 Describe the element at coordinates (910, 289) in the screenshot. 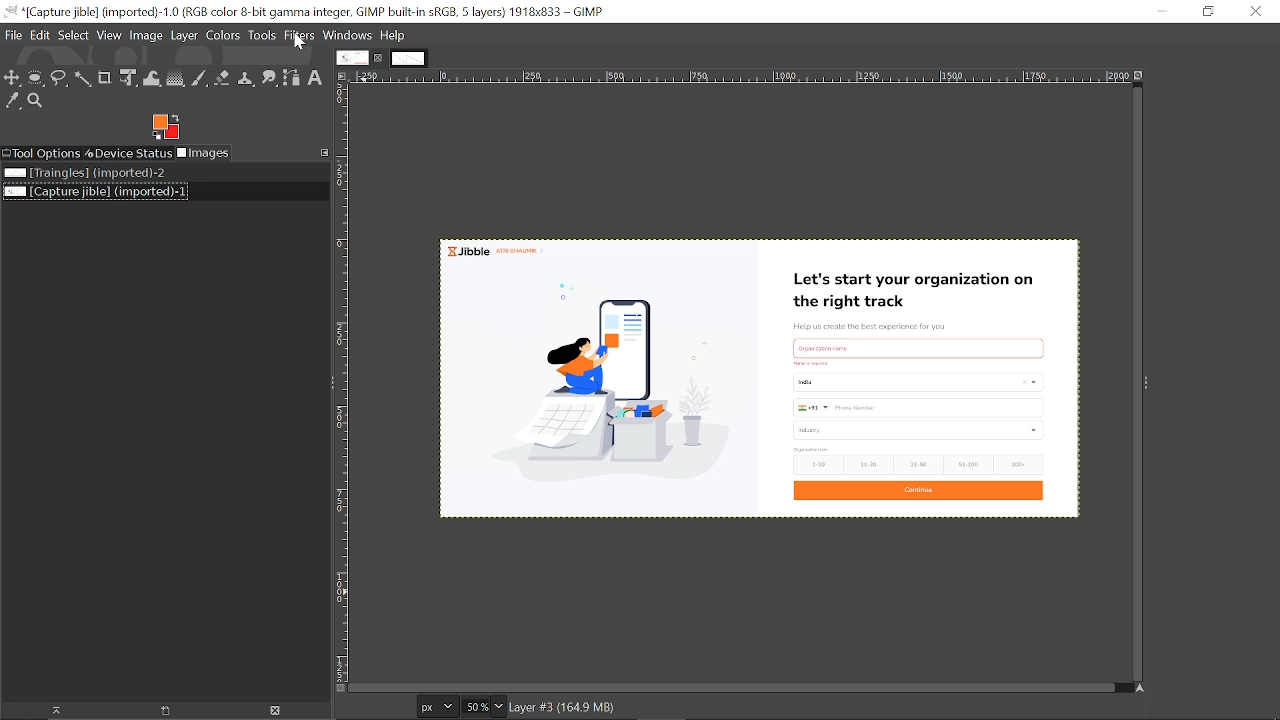

I see `Let's start your organization on
the right track` at that location.